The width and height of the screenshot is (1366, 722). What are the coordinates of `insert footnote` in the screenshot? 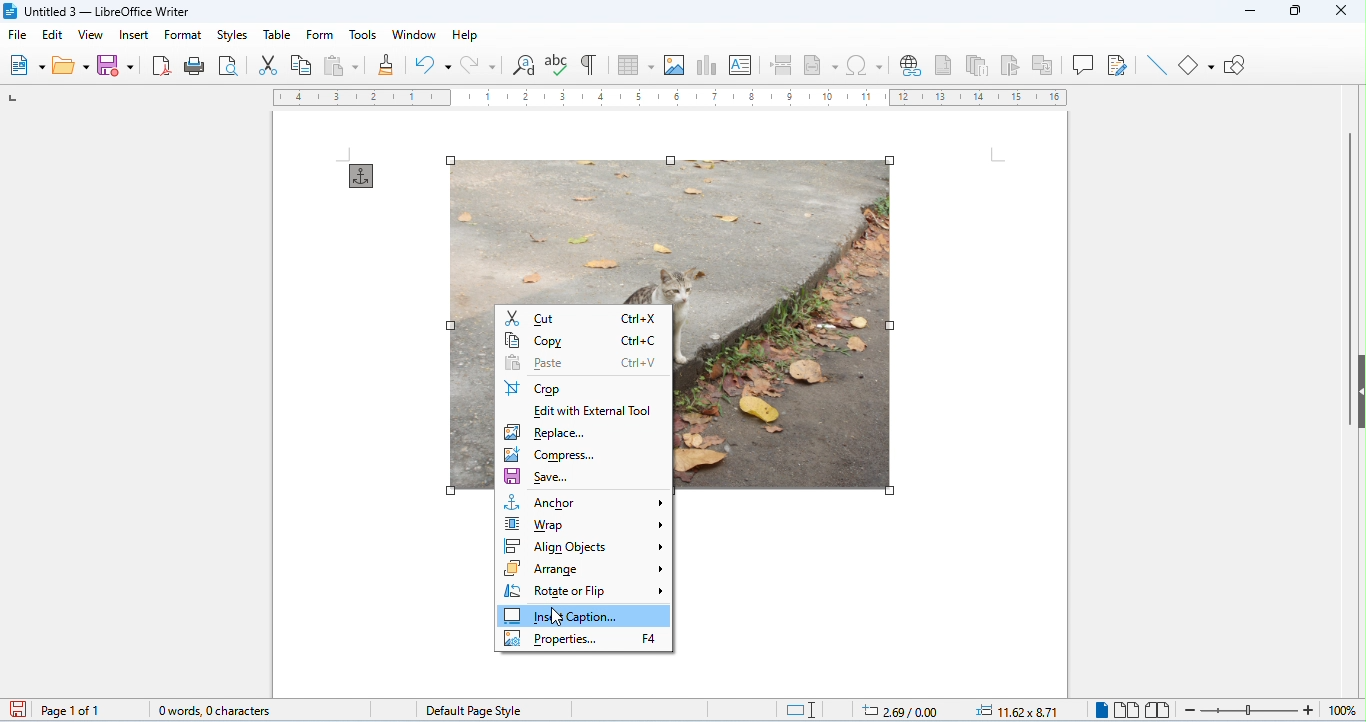 It's located at (945, 65).